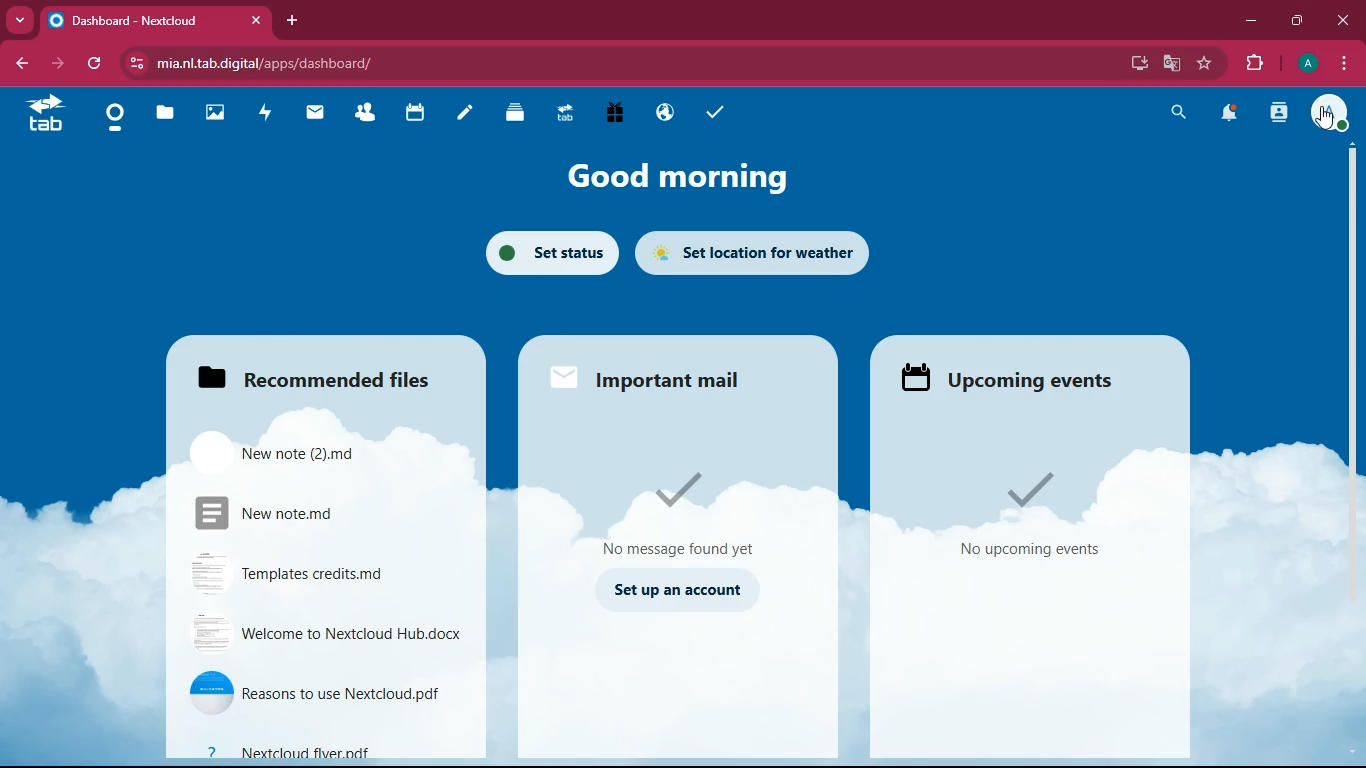  I want to click on favourite, so click(1206, 65).